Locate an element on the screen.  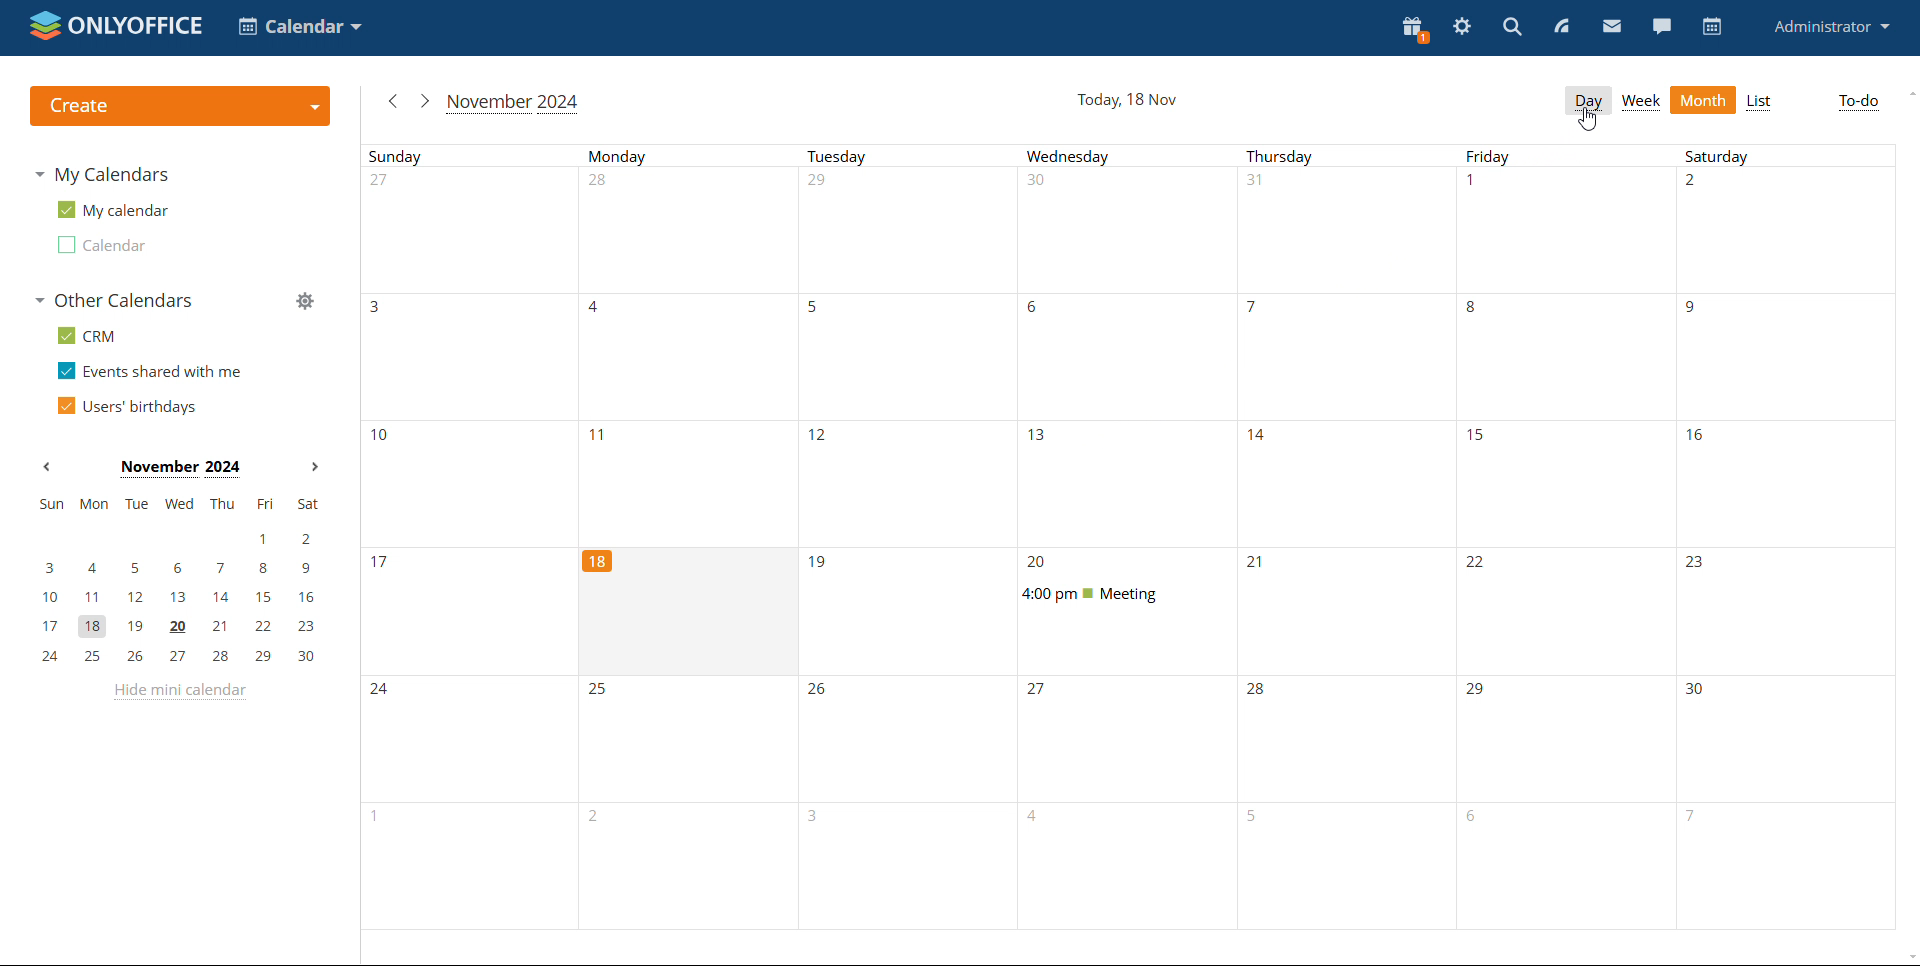
settings is located at coordinates (1464, 27).